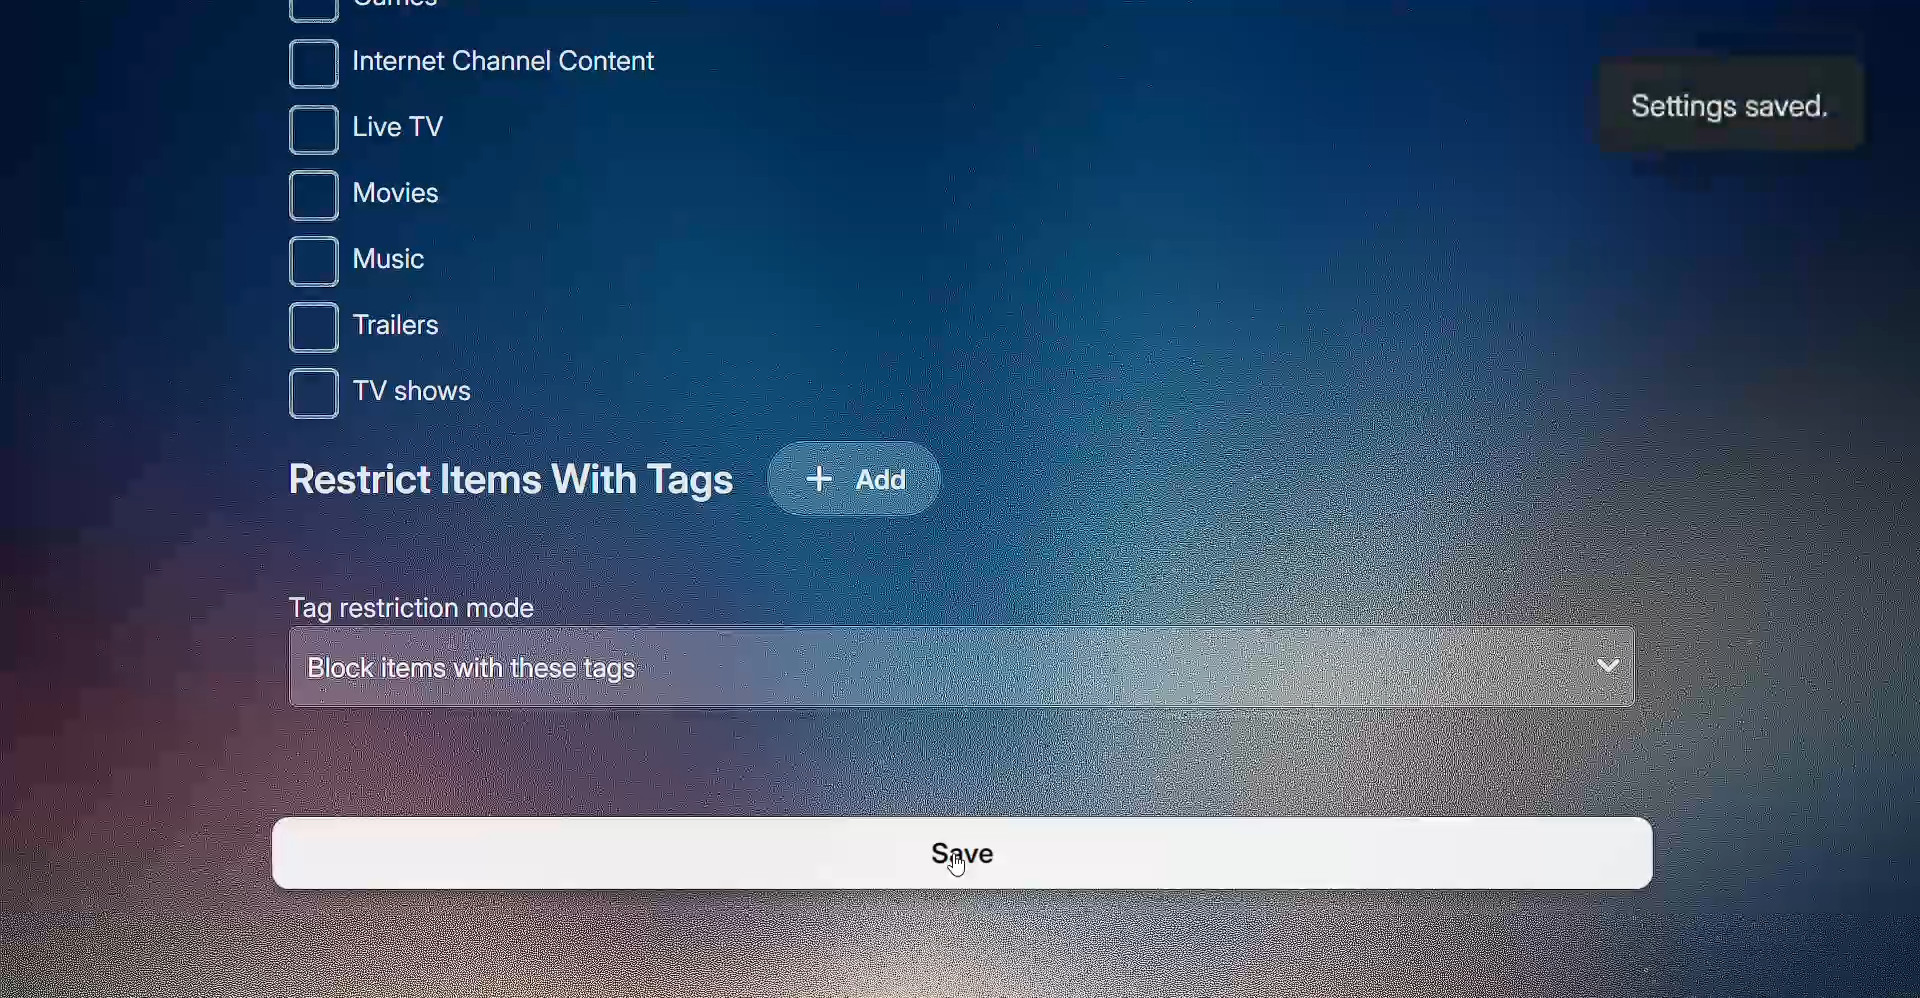  Describe the element at coordinates (960, 854) in the screenshot. I see `Save` at that location.